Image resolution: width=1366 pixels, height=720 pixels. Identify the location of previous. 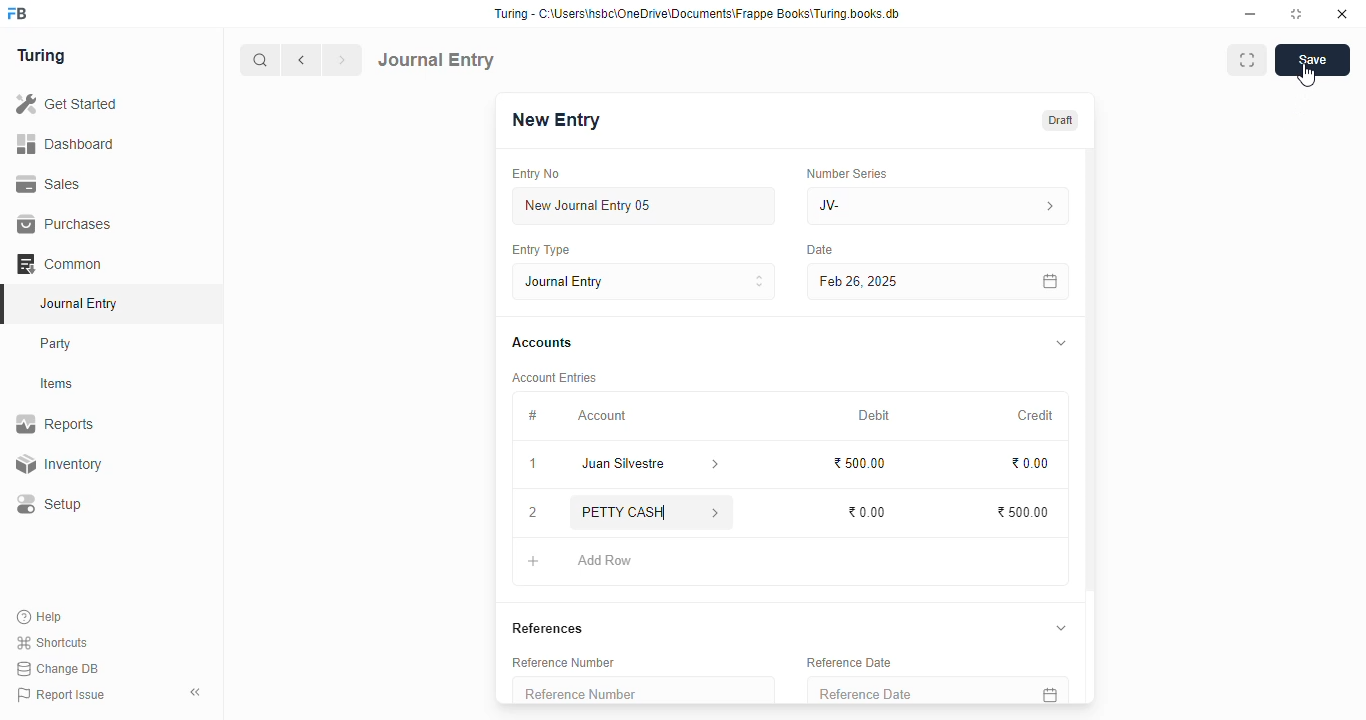
(303, 60).